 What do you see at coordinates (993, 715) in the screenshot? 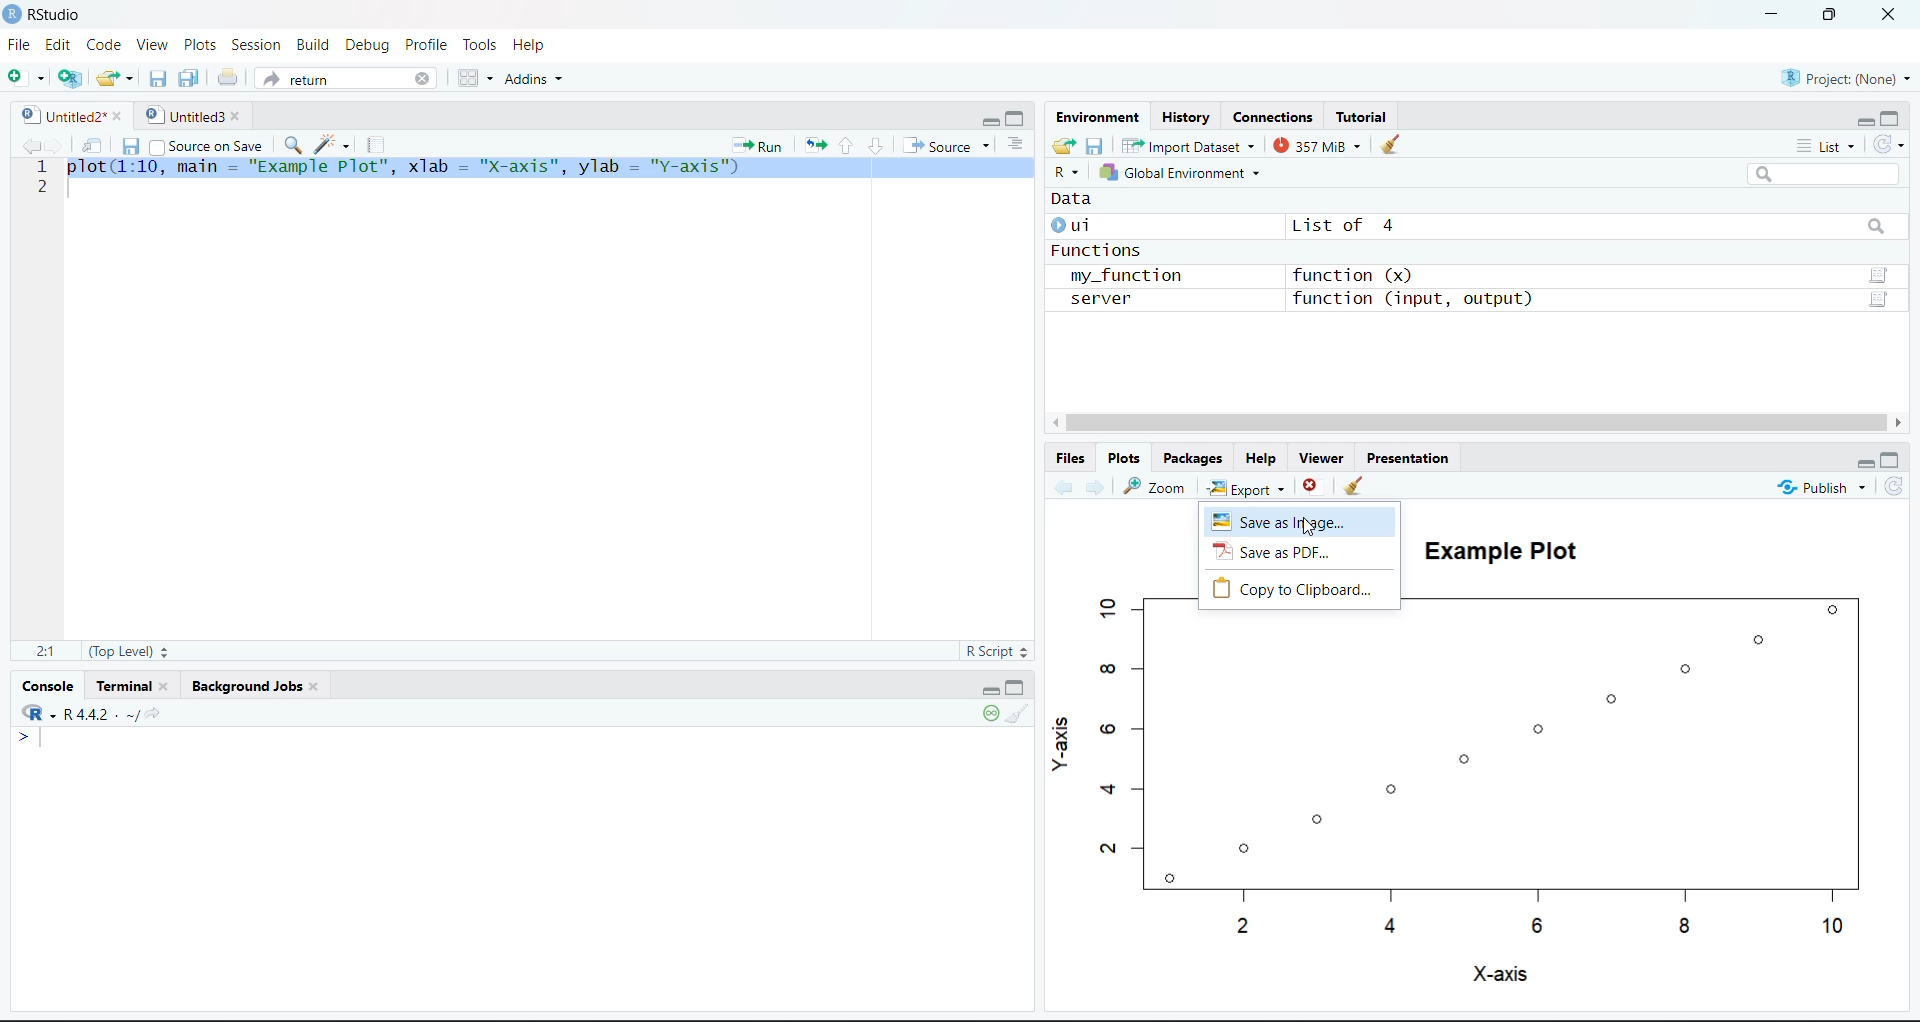
I see `Session suspend timeout` at bounding box center [993, 715].